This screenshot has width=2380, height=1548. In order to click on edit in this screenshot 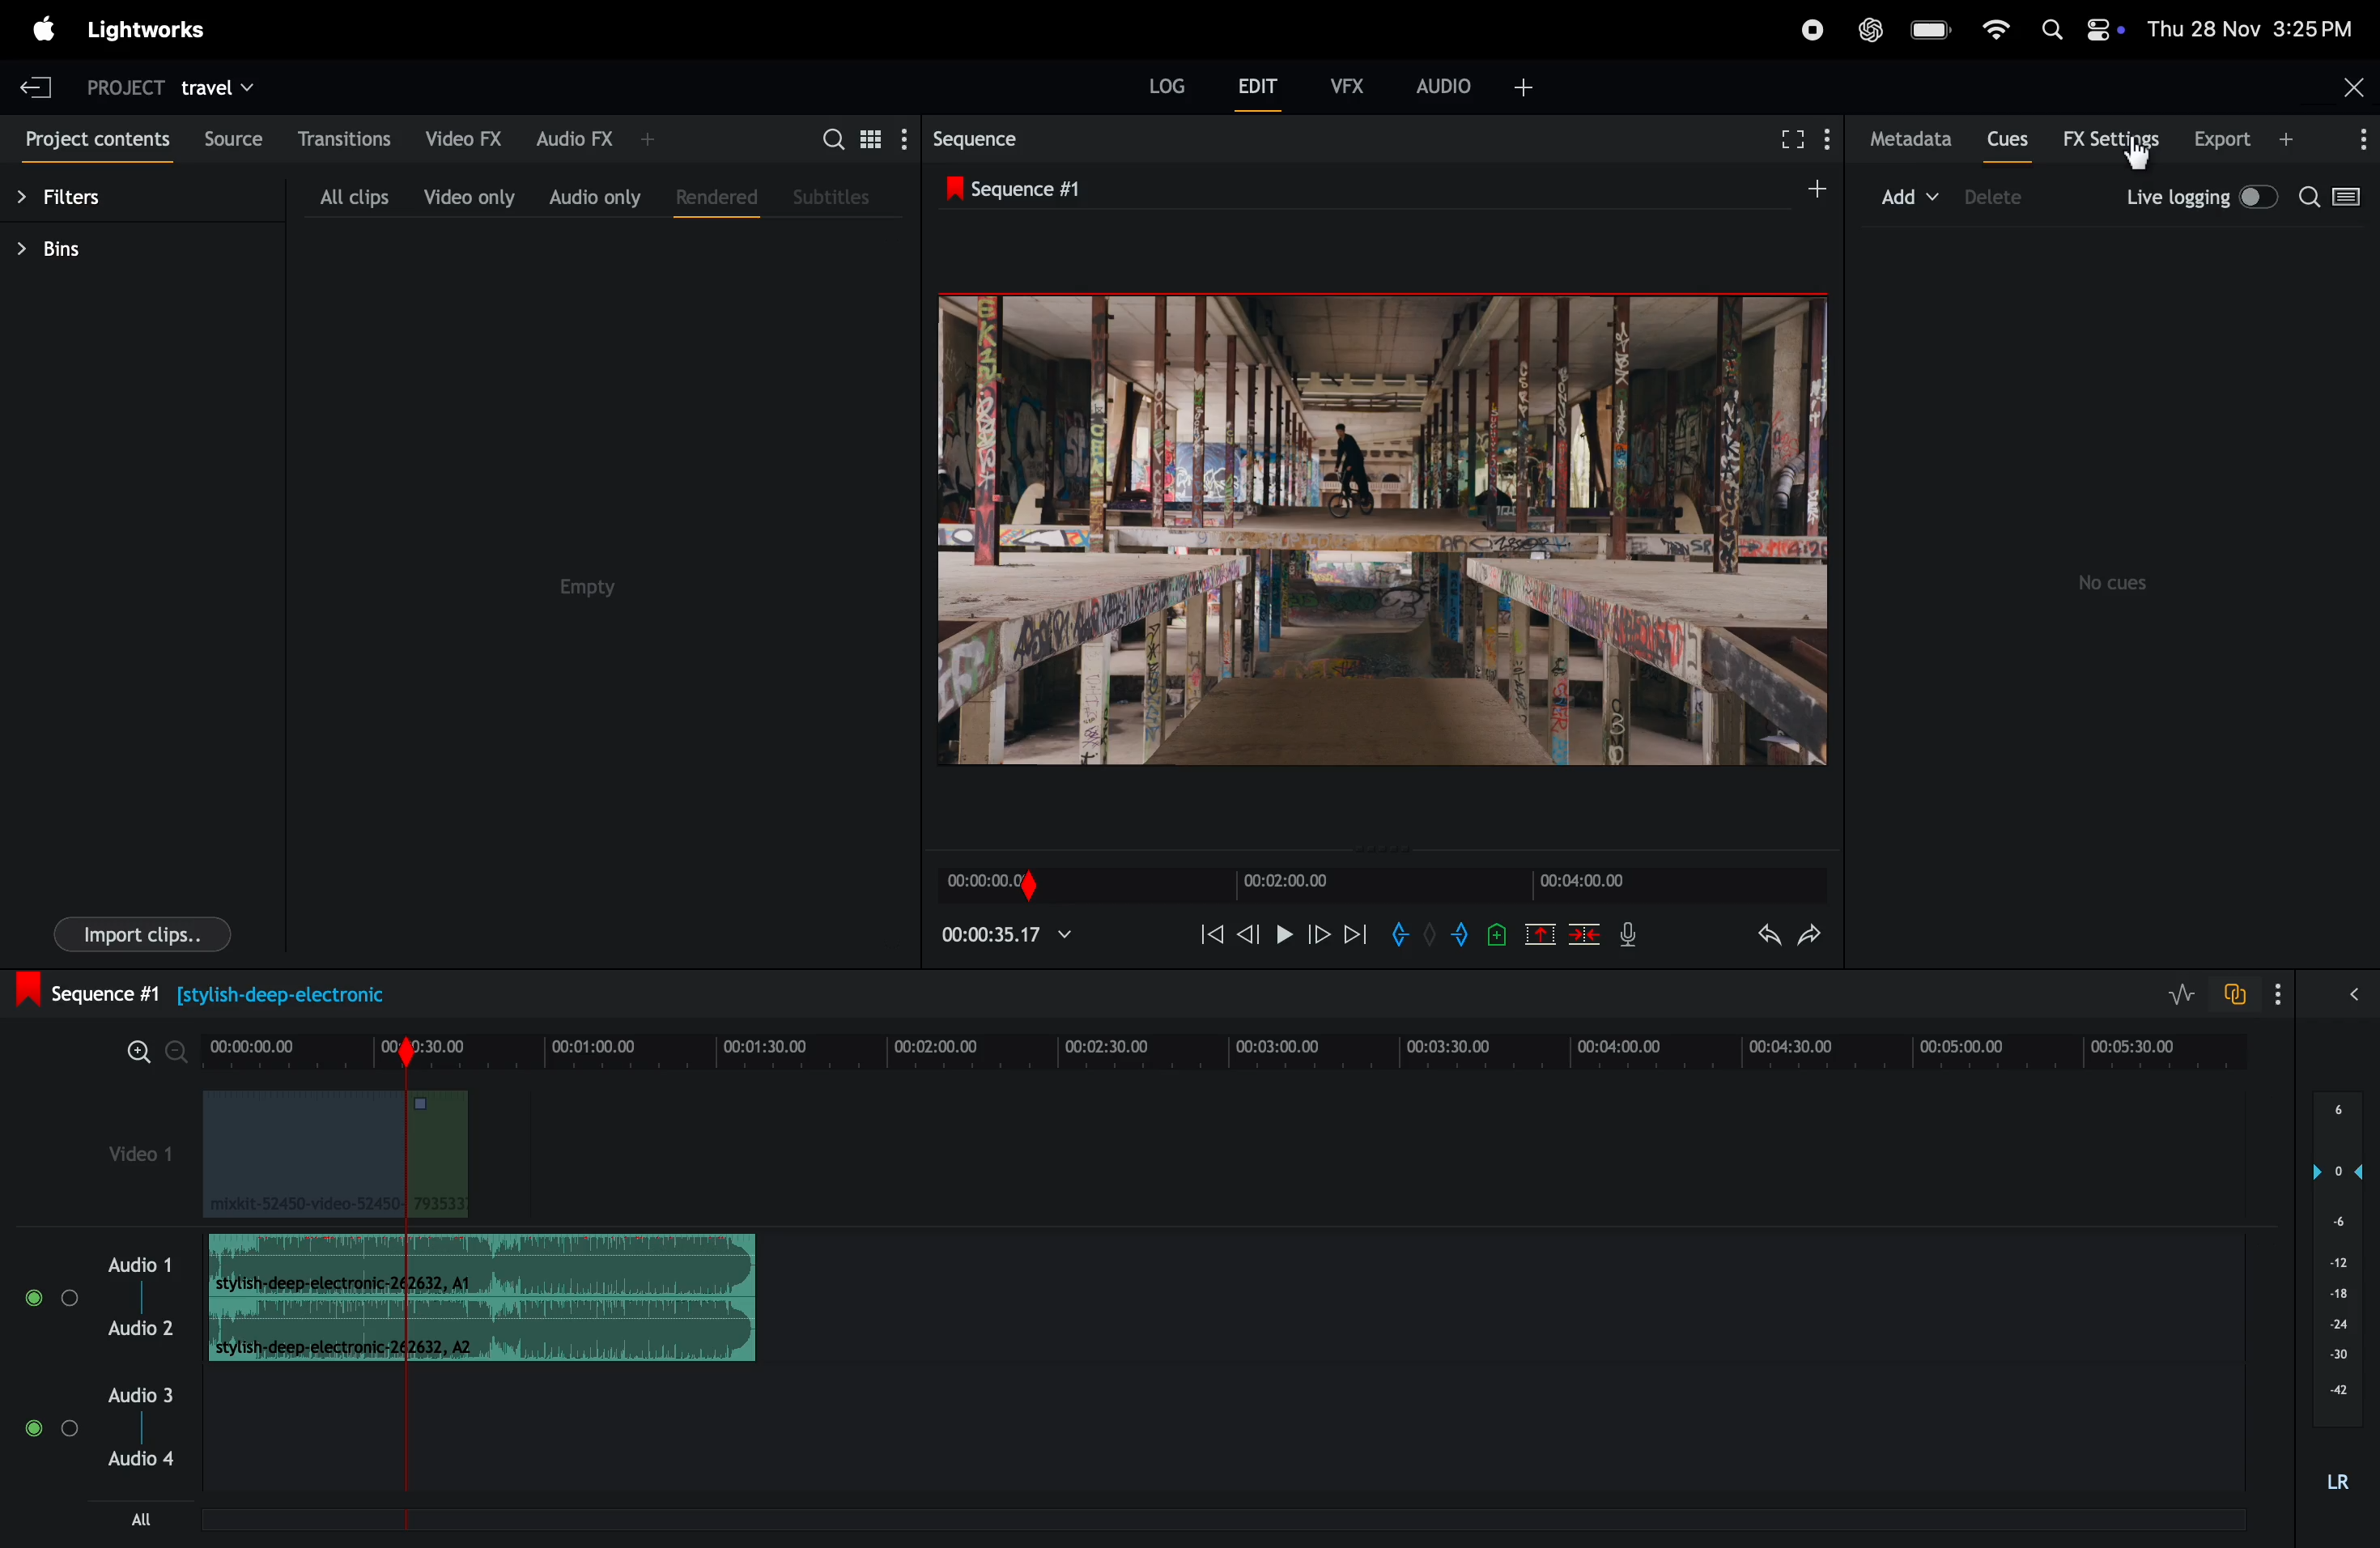, I will do `click(1253, 87)`.